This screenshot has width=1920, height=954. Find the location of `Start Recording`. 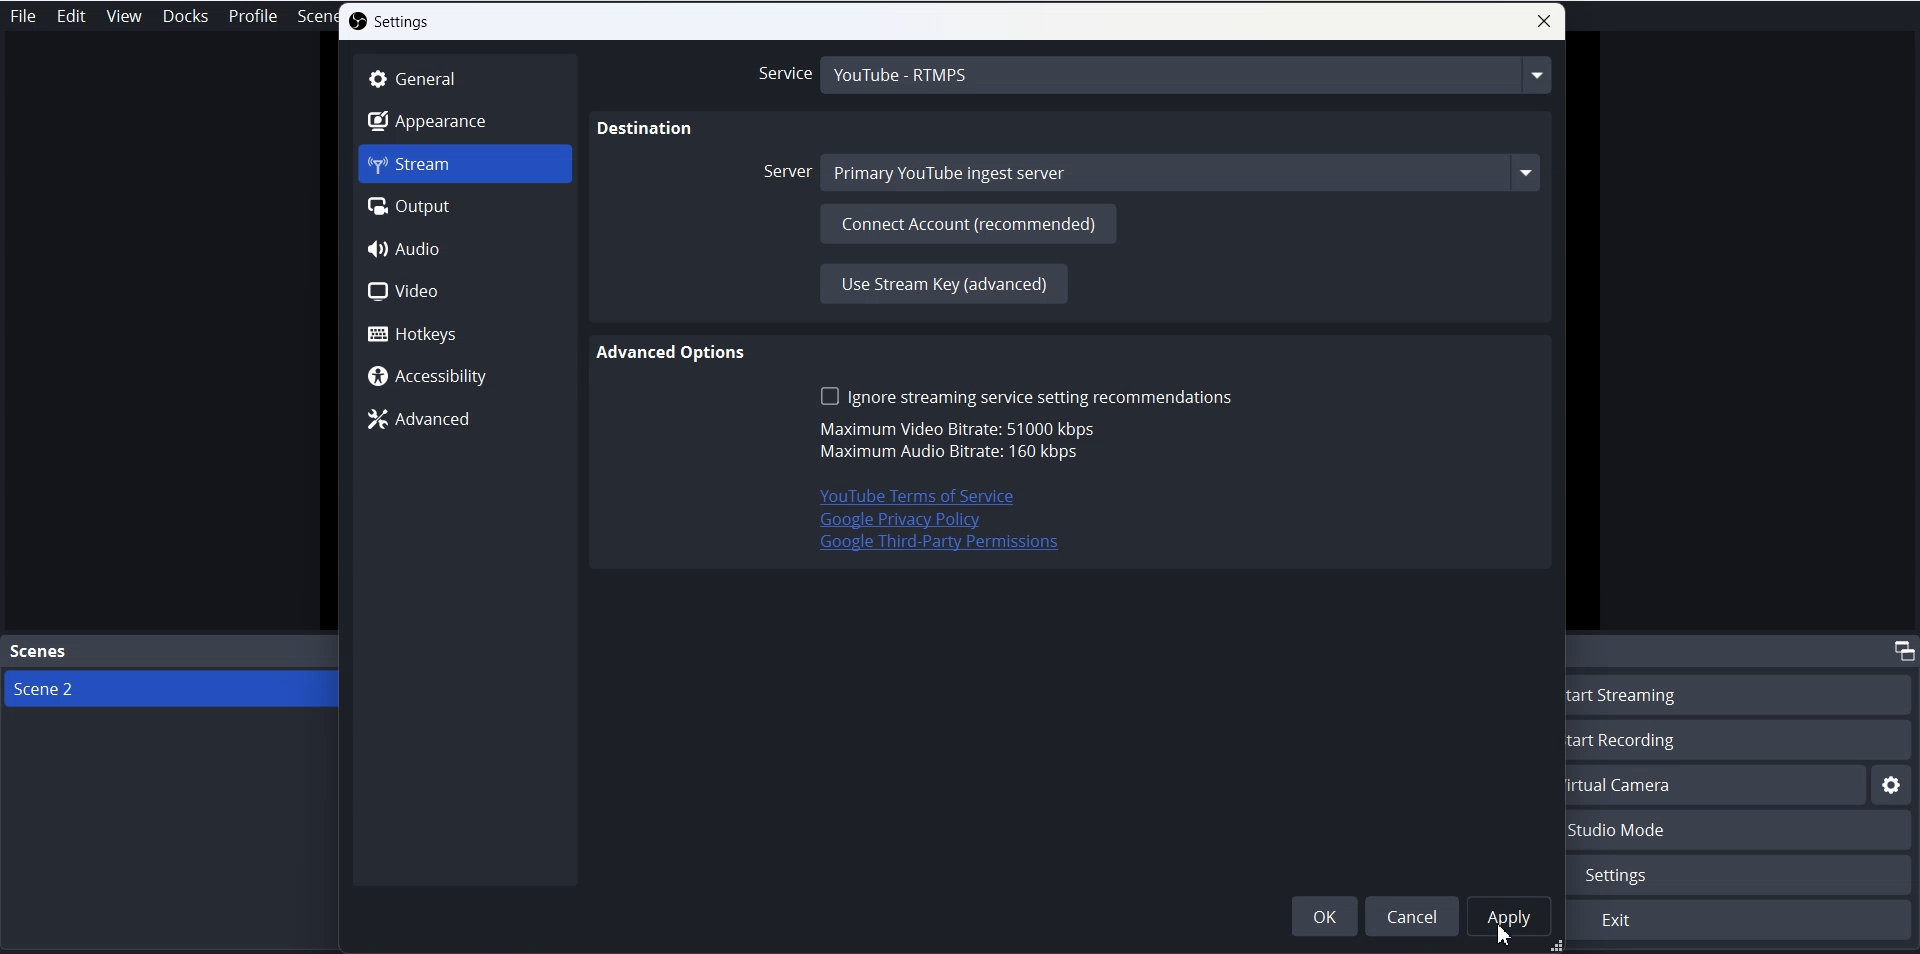

Start Recording is located at coordinates (1744, 739).